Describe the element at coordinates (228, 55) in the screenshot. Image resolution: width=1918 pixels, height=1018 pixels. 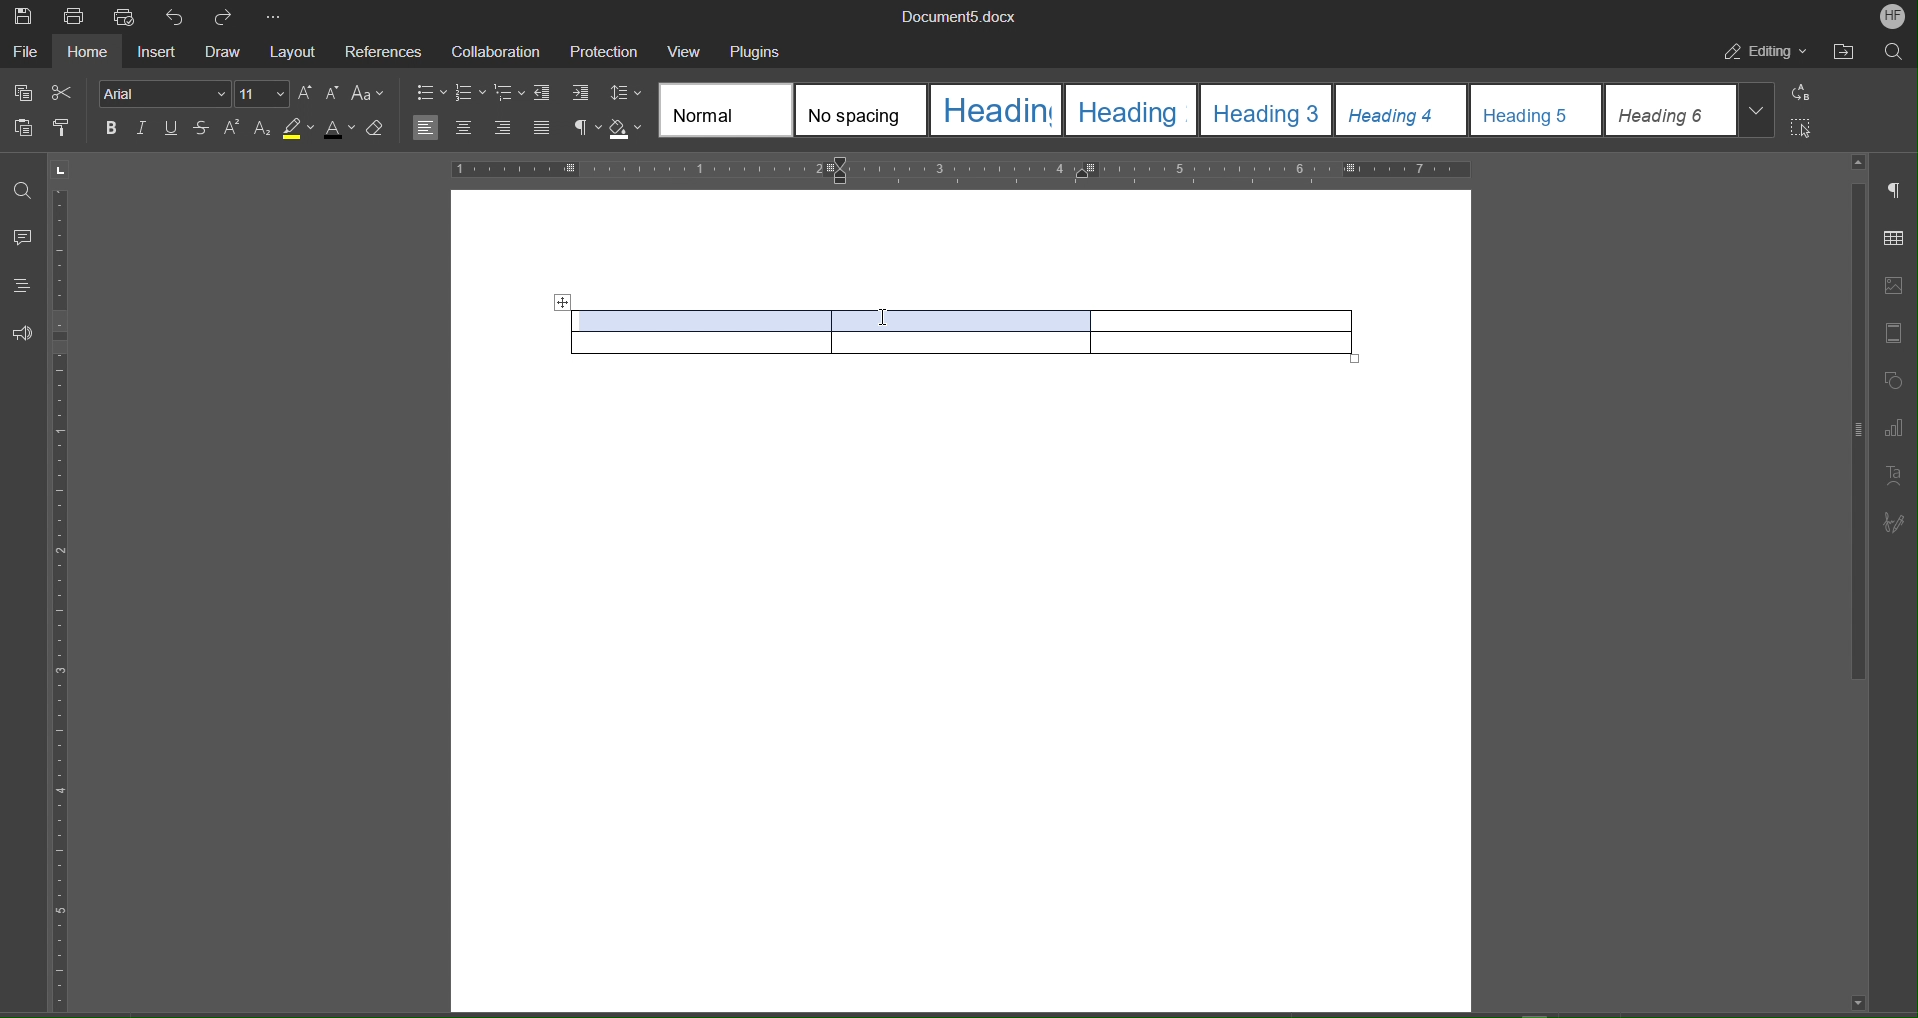
I see `Draw` at that location.